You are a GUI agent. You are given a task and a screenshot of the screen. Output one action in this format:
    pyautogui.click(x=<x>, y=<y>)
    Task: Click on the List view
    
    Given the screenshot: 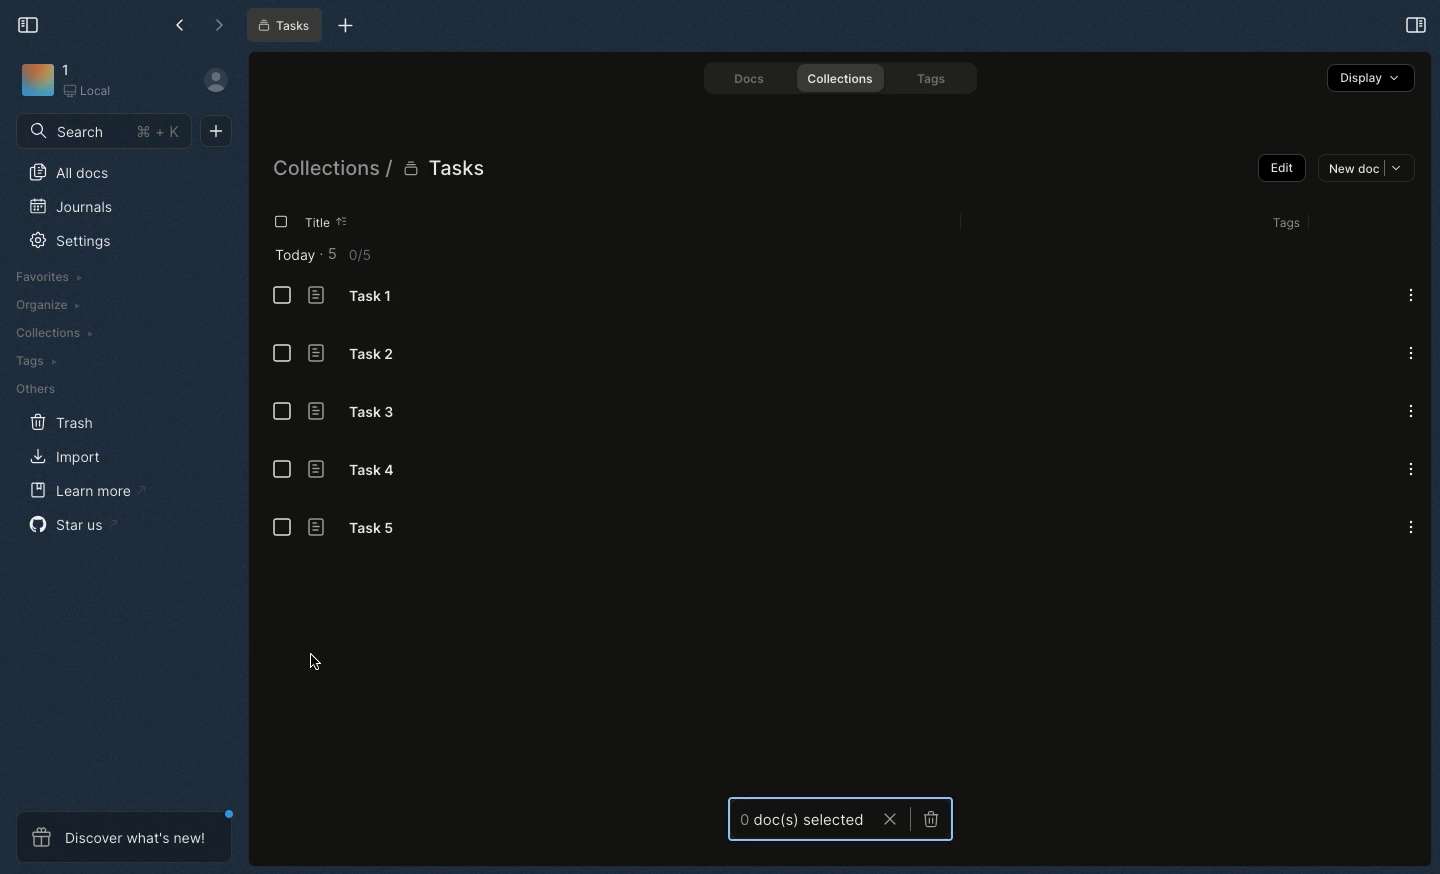 What is the action you would take?
    pyautogui.click(x=281, y=473)
    